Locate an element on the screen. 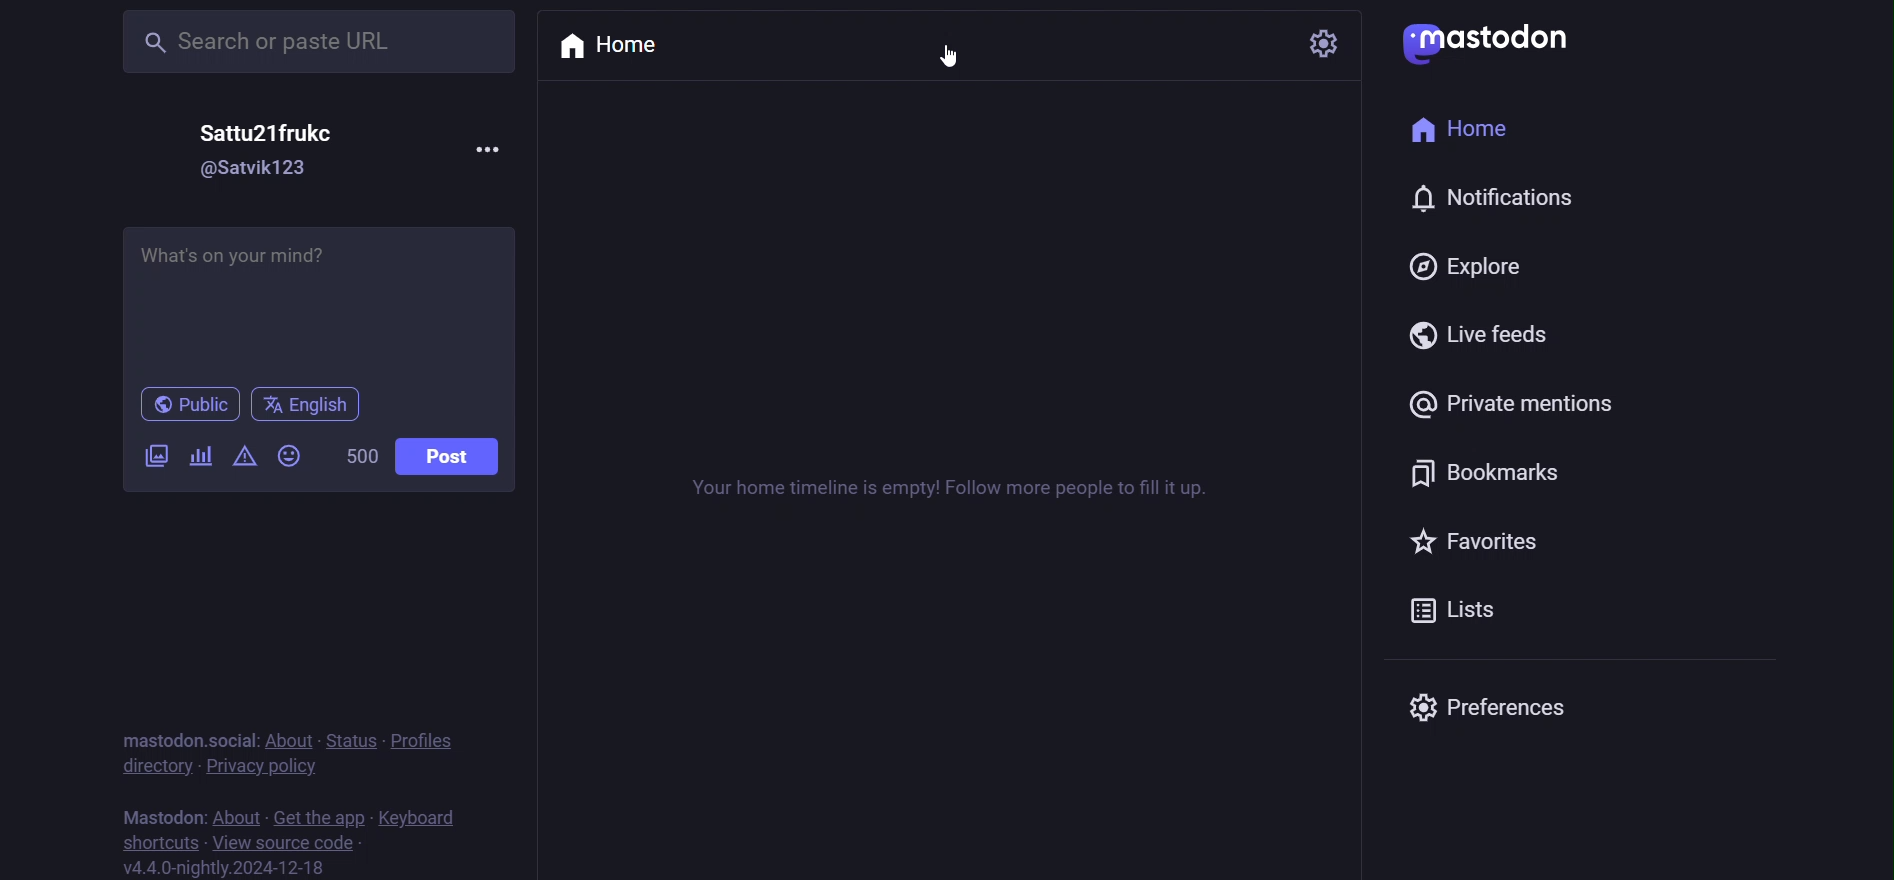  keyboard is located at coordinates (430, 817).